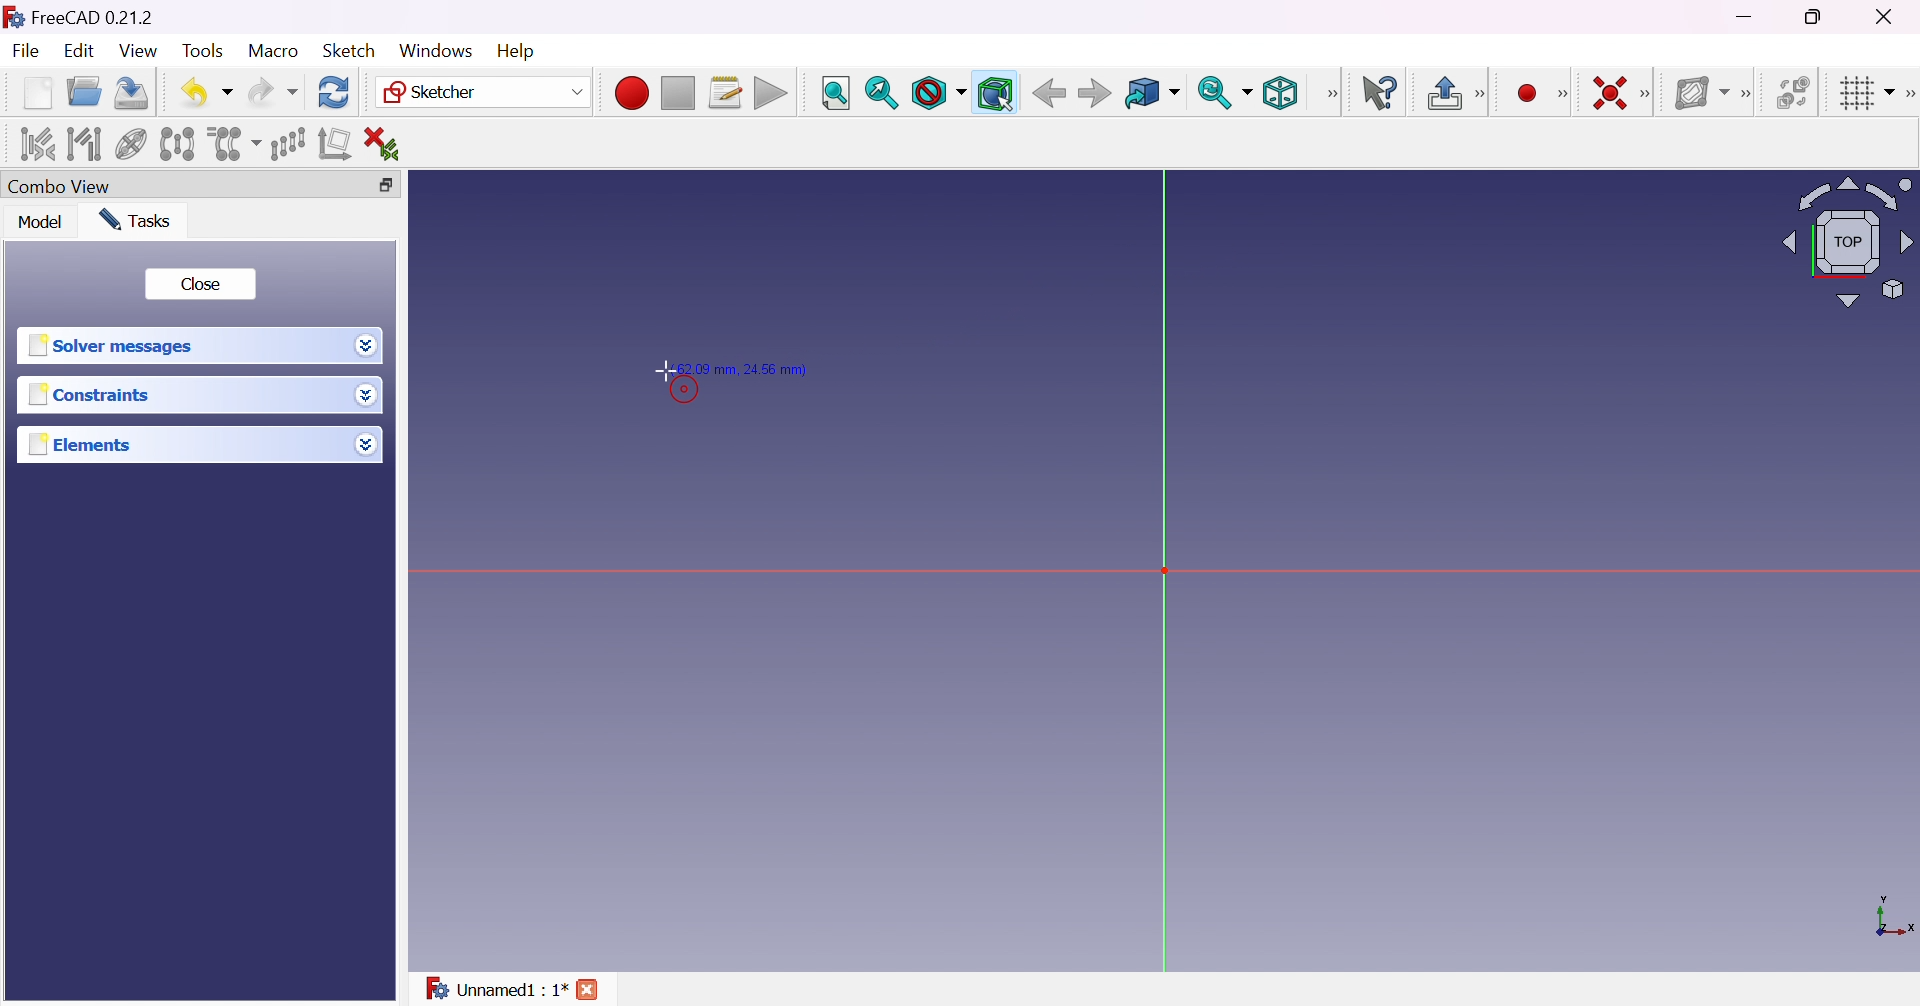 The image size is (1920, 1006). What do you see at coordinates (232, 142) in the screenshot?
I see `Clone` at bounding box center [232, 142].